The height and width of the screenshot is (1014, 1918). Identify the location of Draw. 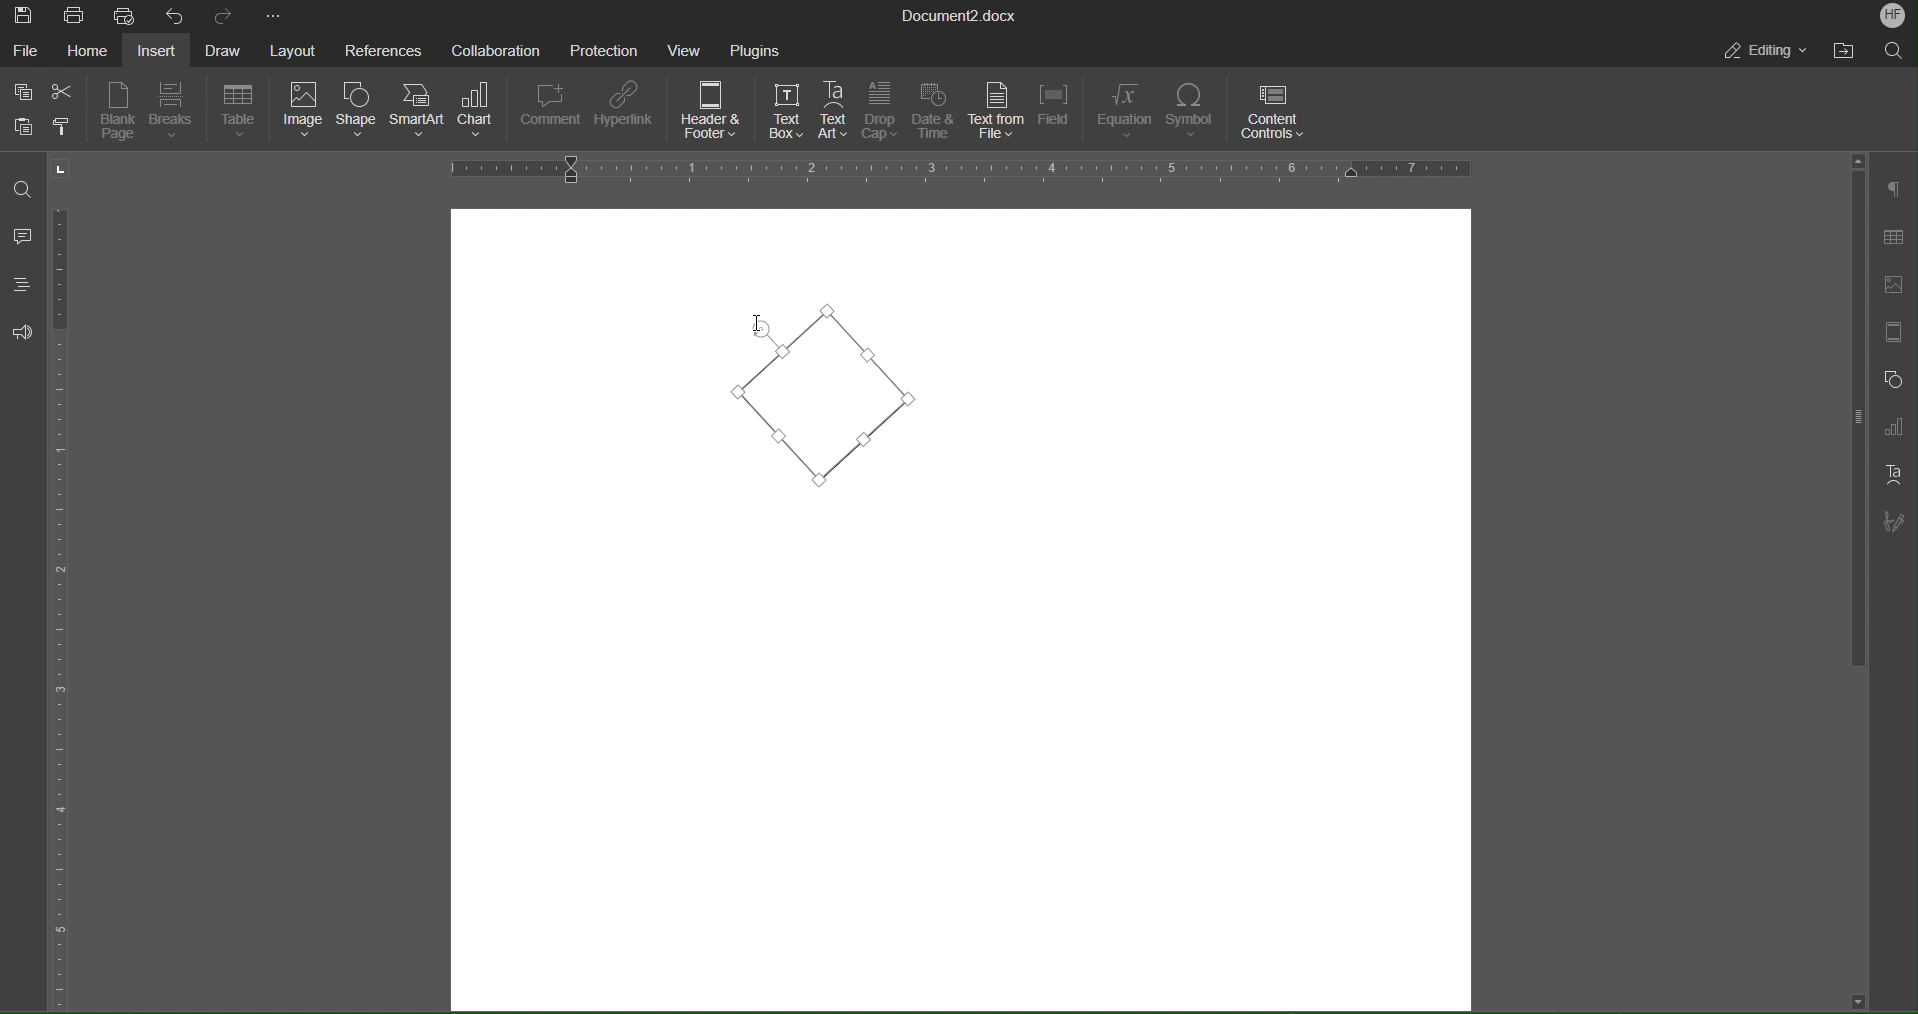
(221, 48).